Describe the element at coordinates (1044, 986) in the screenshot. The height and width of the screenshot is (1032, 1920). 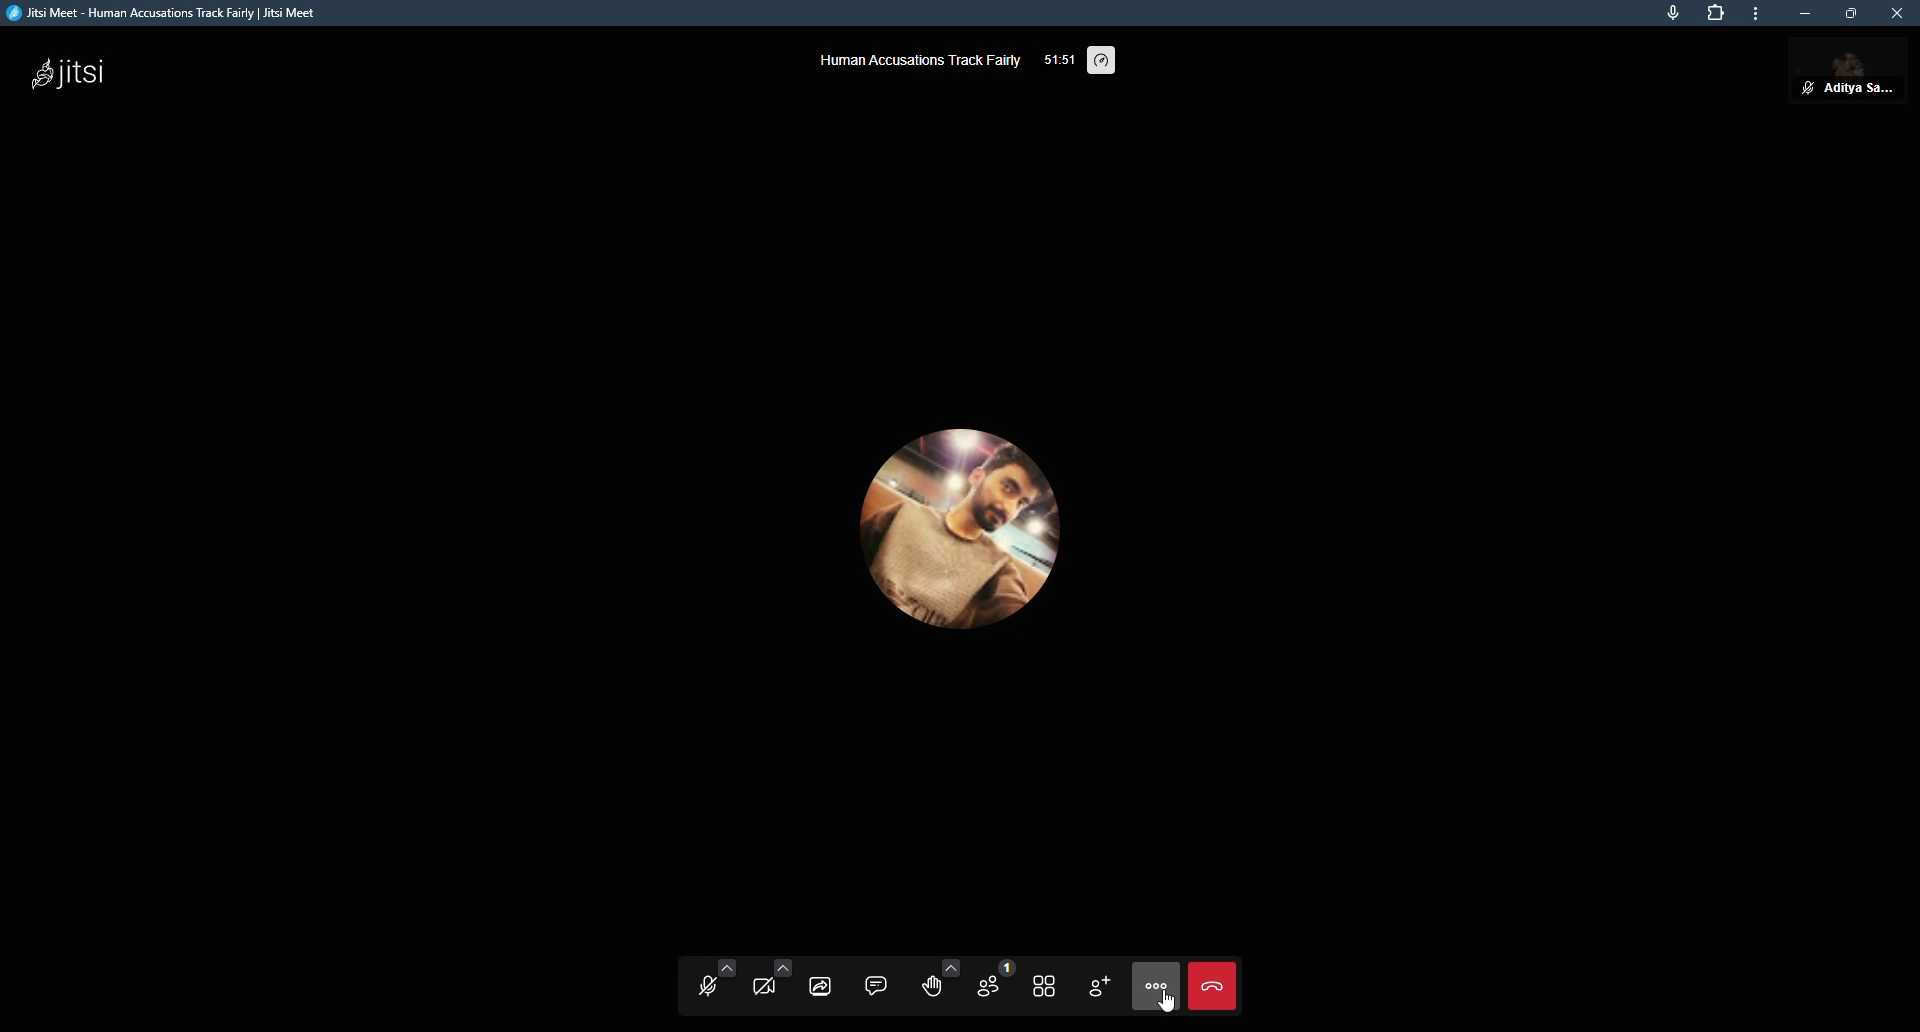
I see `toggle tile view` at that location.